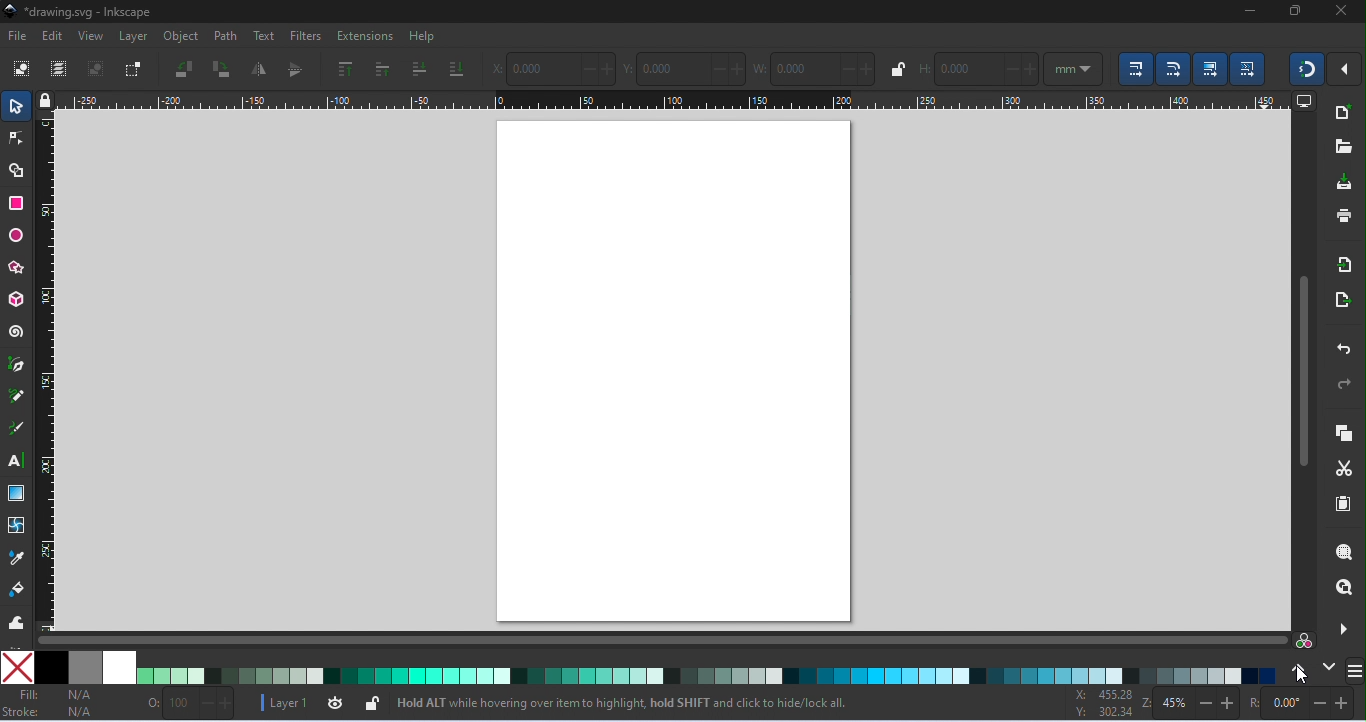 The width and height of the screenshot is (1366, 722). What do you see at coordinates (282, 701) in the screenshot?
I see `current layer` at bounding box center [282, 701].